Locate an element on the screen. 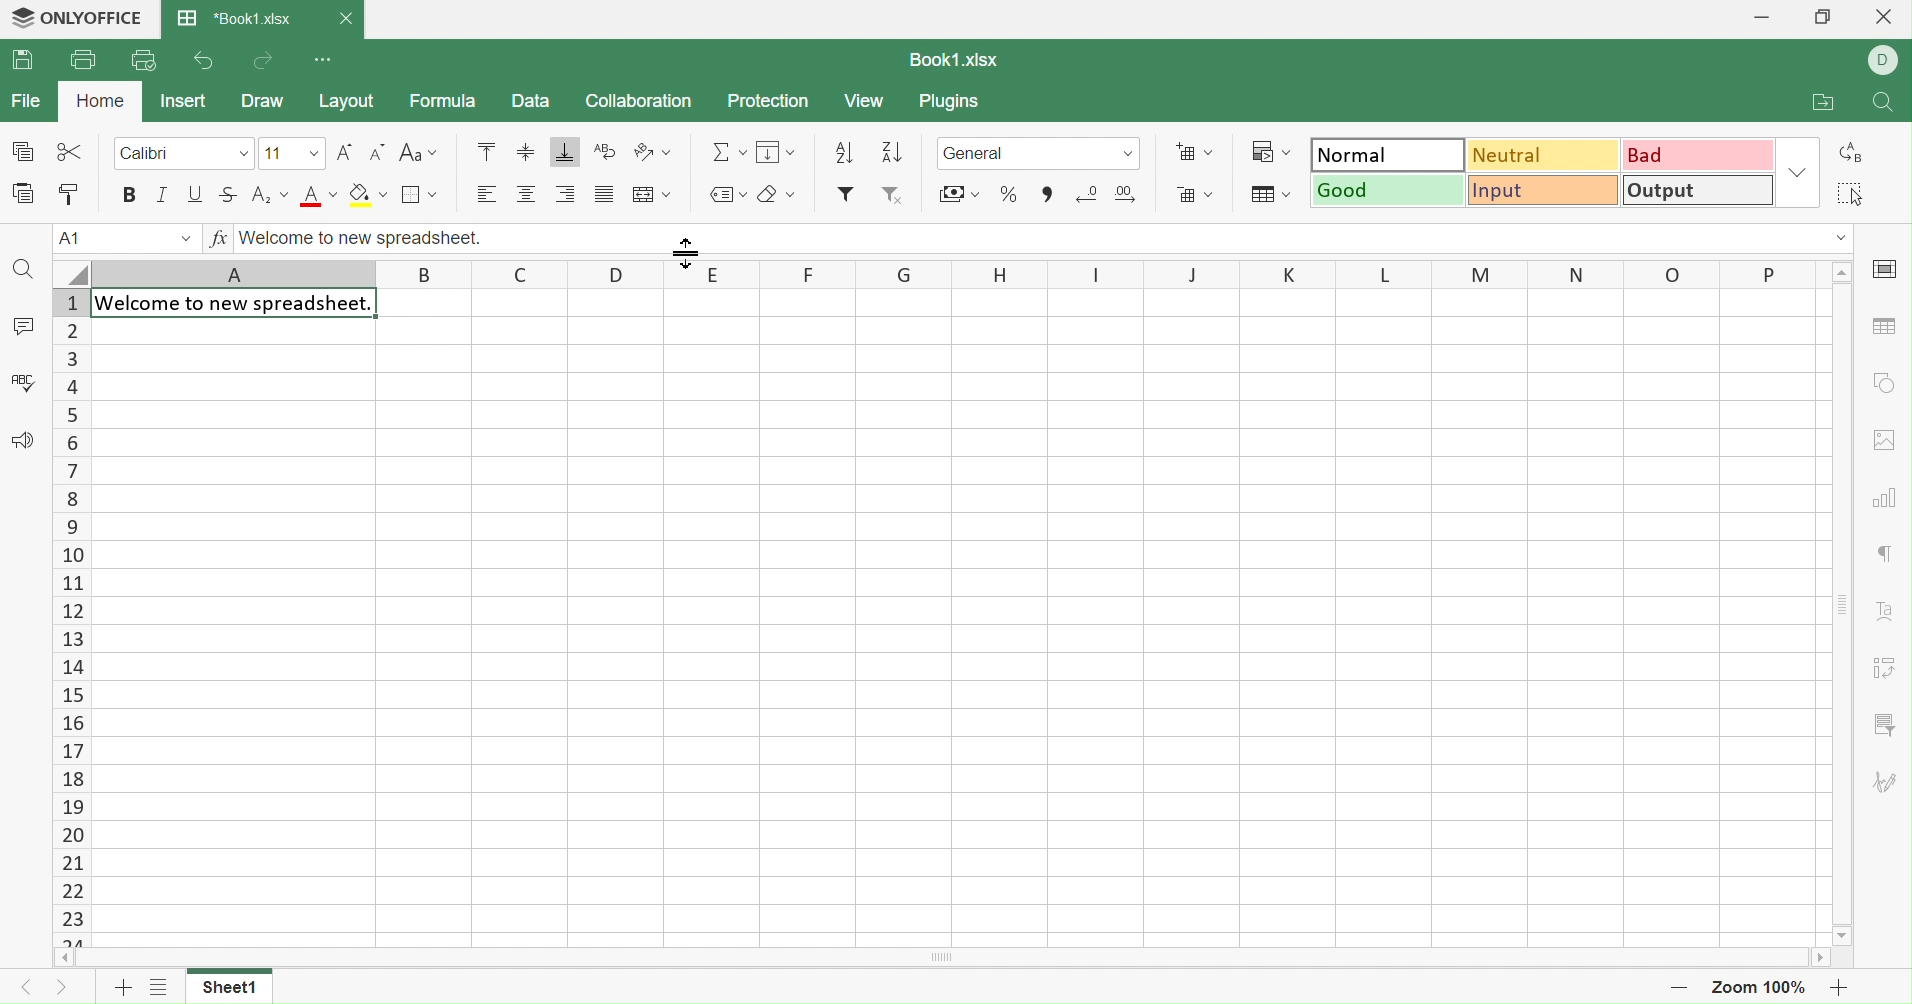 The image size is (1912, 1004). Zoom Out is located at coordinates (1679, 993).